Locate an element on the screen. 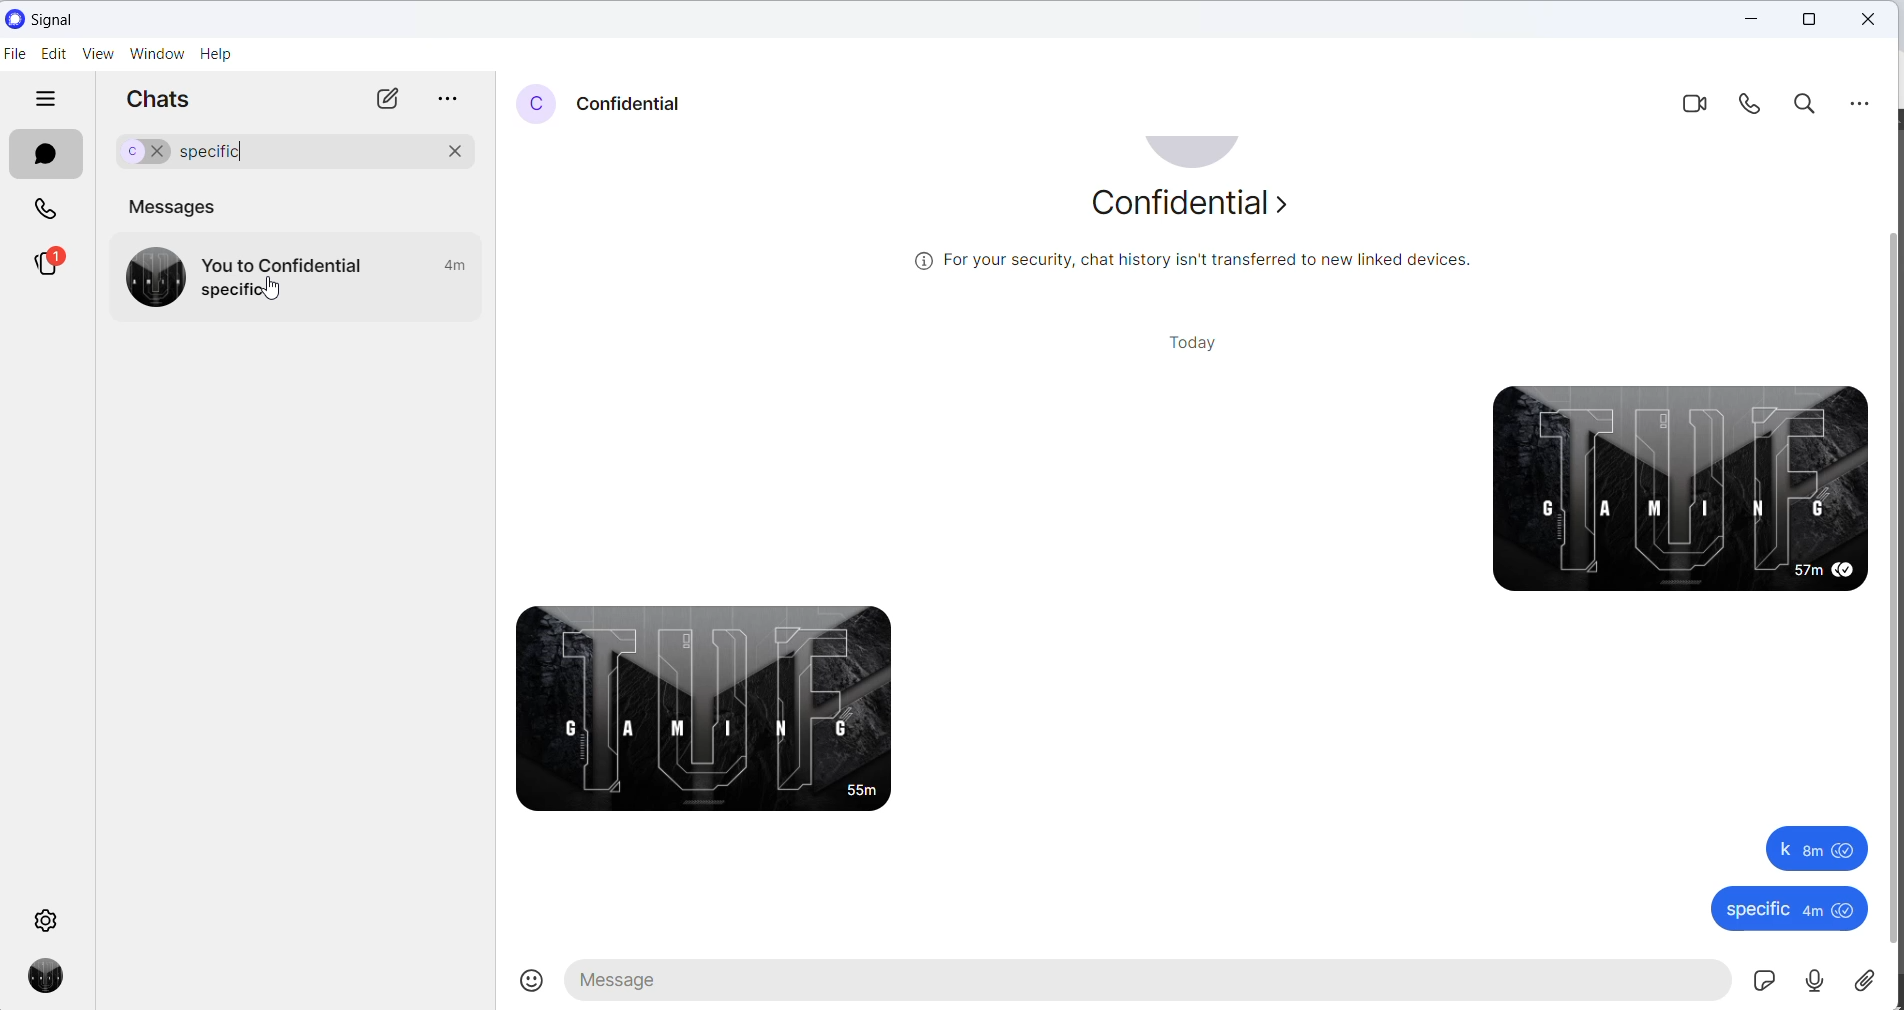  security related text is located at coordinates (1204, 264).